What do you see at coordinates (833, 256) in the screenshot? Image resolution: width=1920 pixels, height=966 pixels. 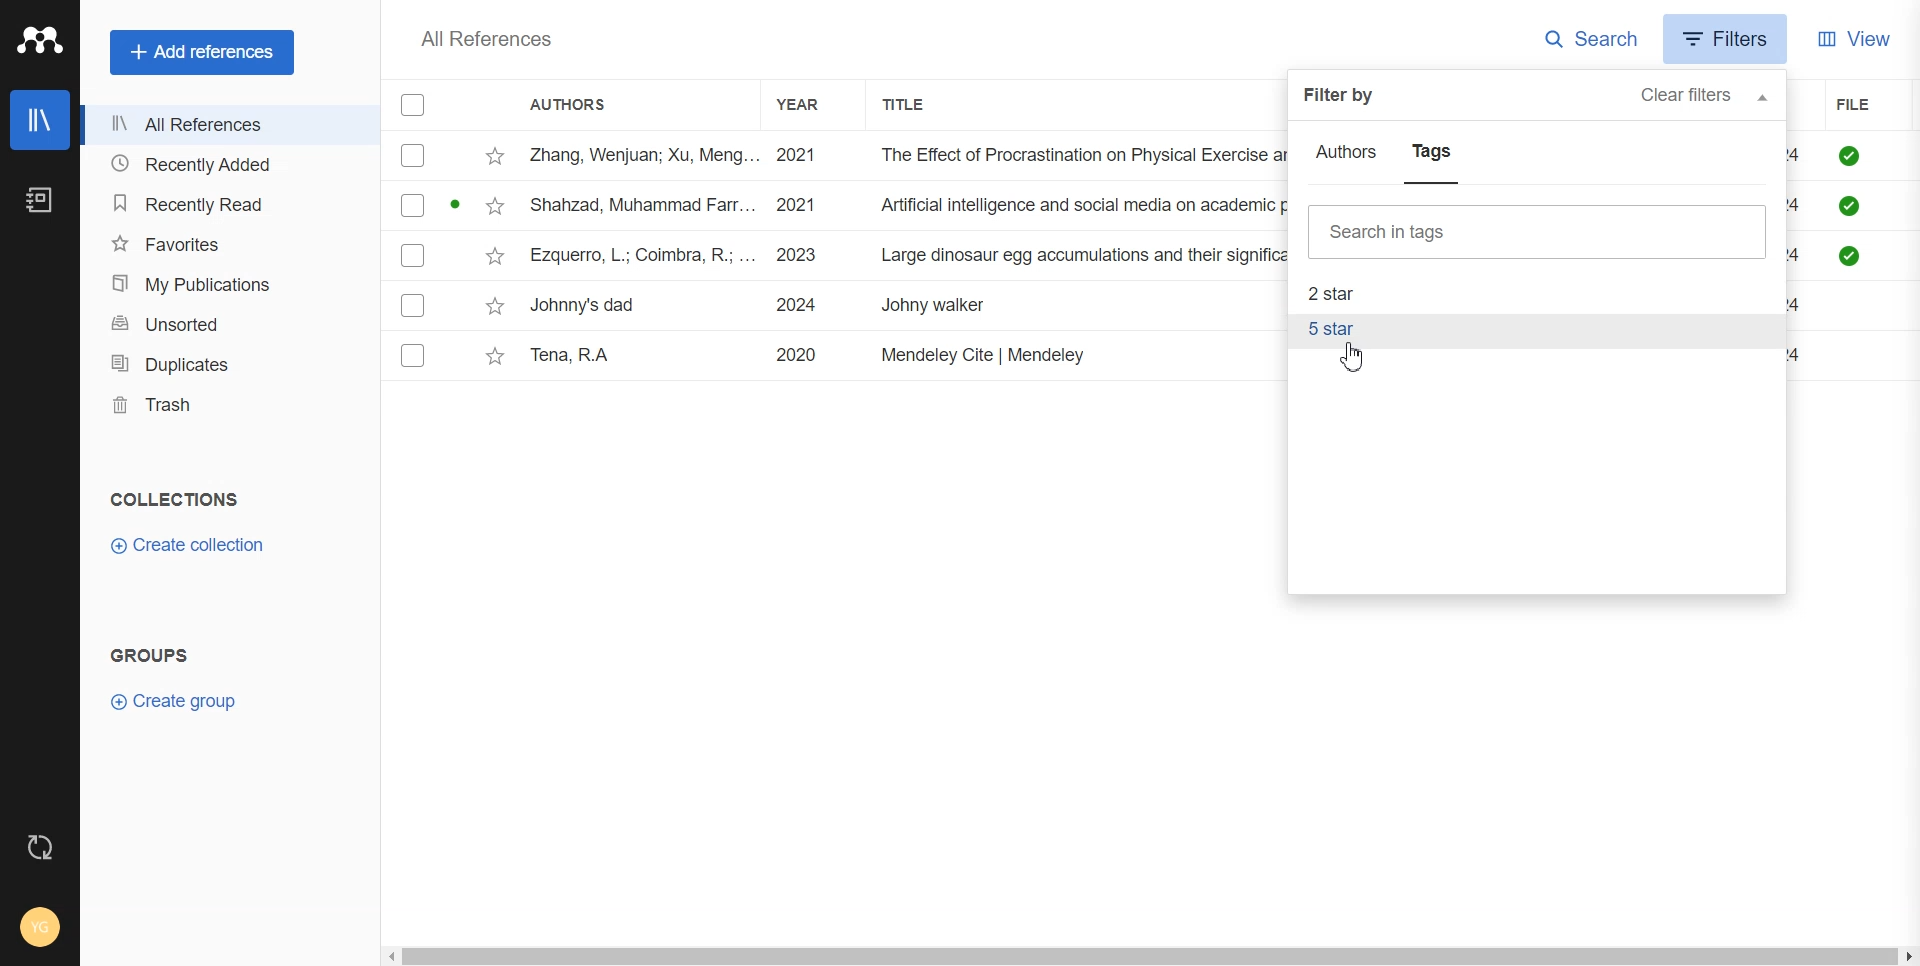 I see `File` at bounding box center [833, 256].